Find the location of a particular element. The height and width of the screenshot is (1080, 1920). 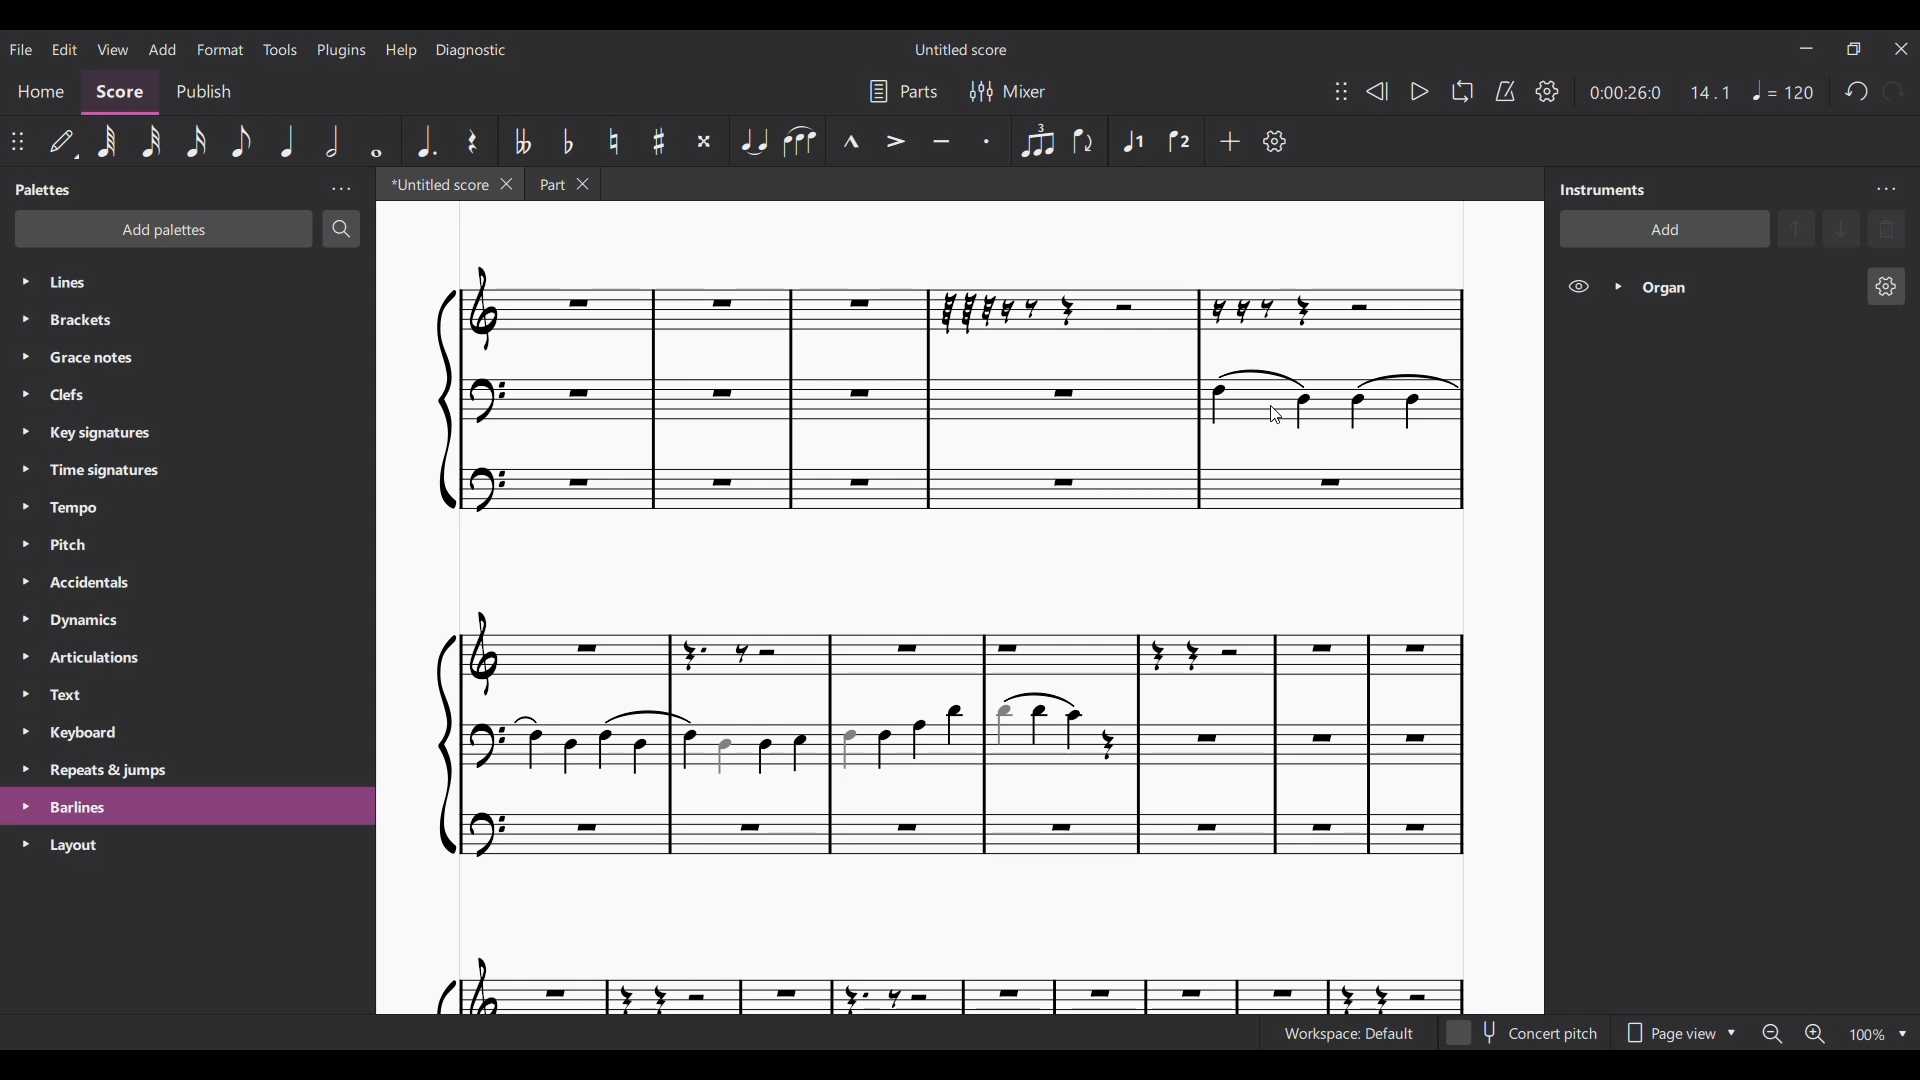

Minimize is located at coordinates (1806, 48).